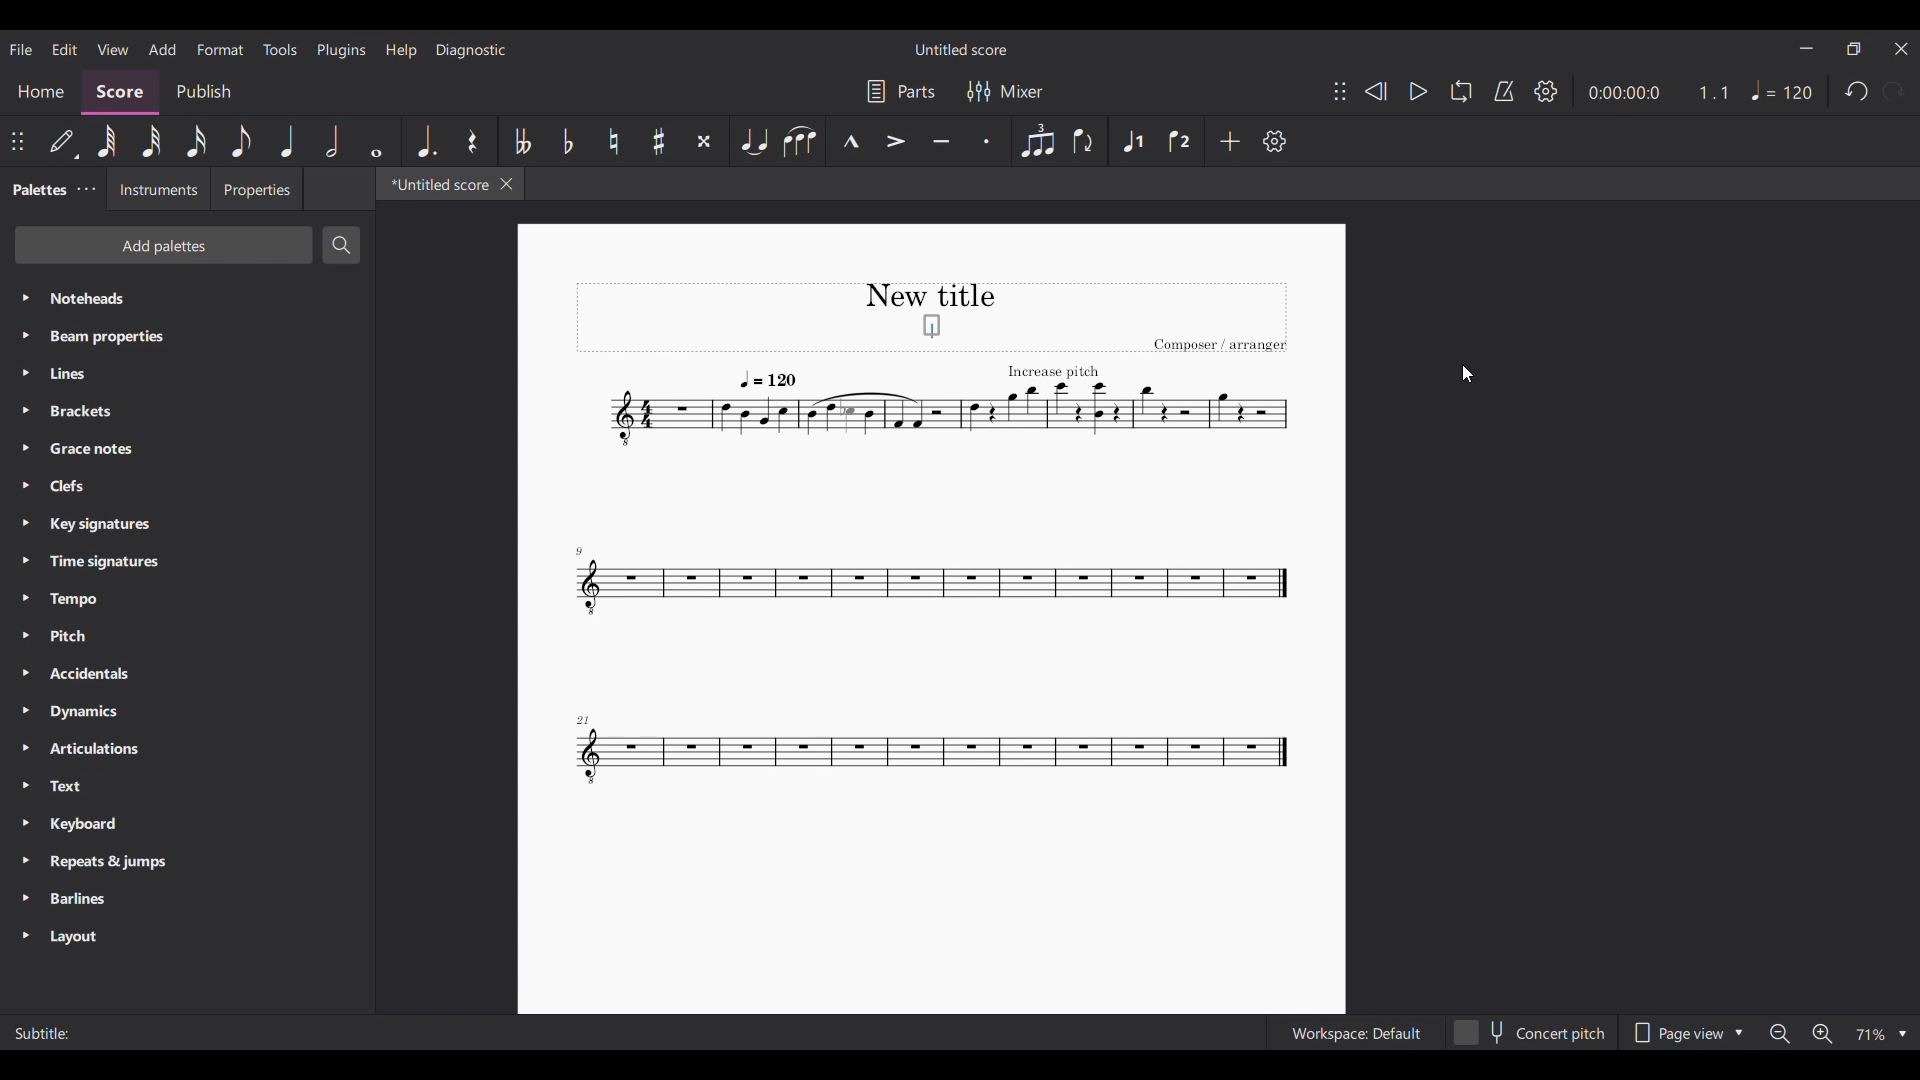 The width and height of the screenshot is (1920, 1080). I want to click on Close interface, so click(1902, 50).